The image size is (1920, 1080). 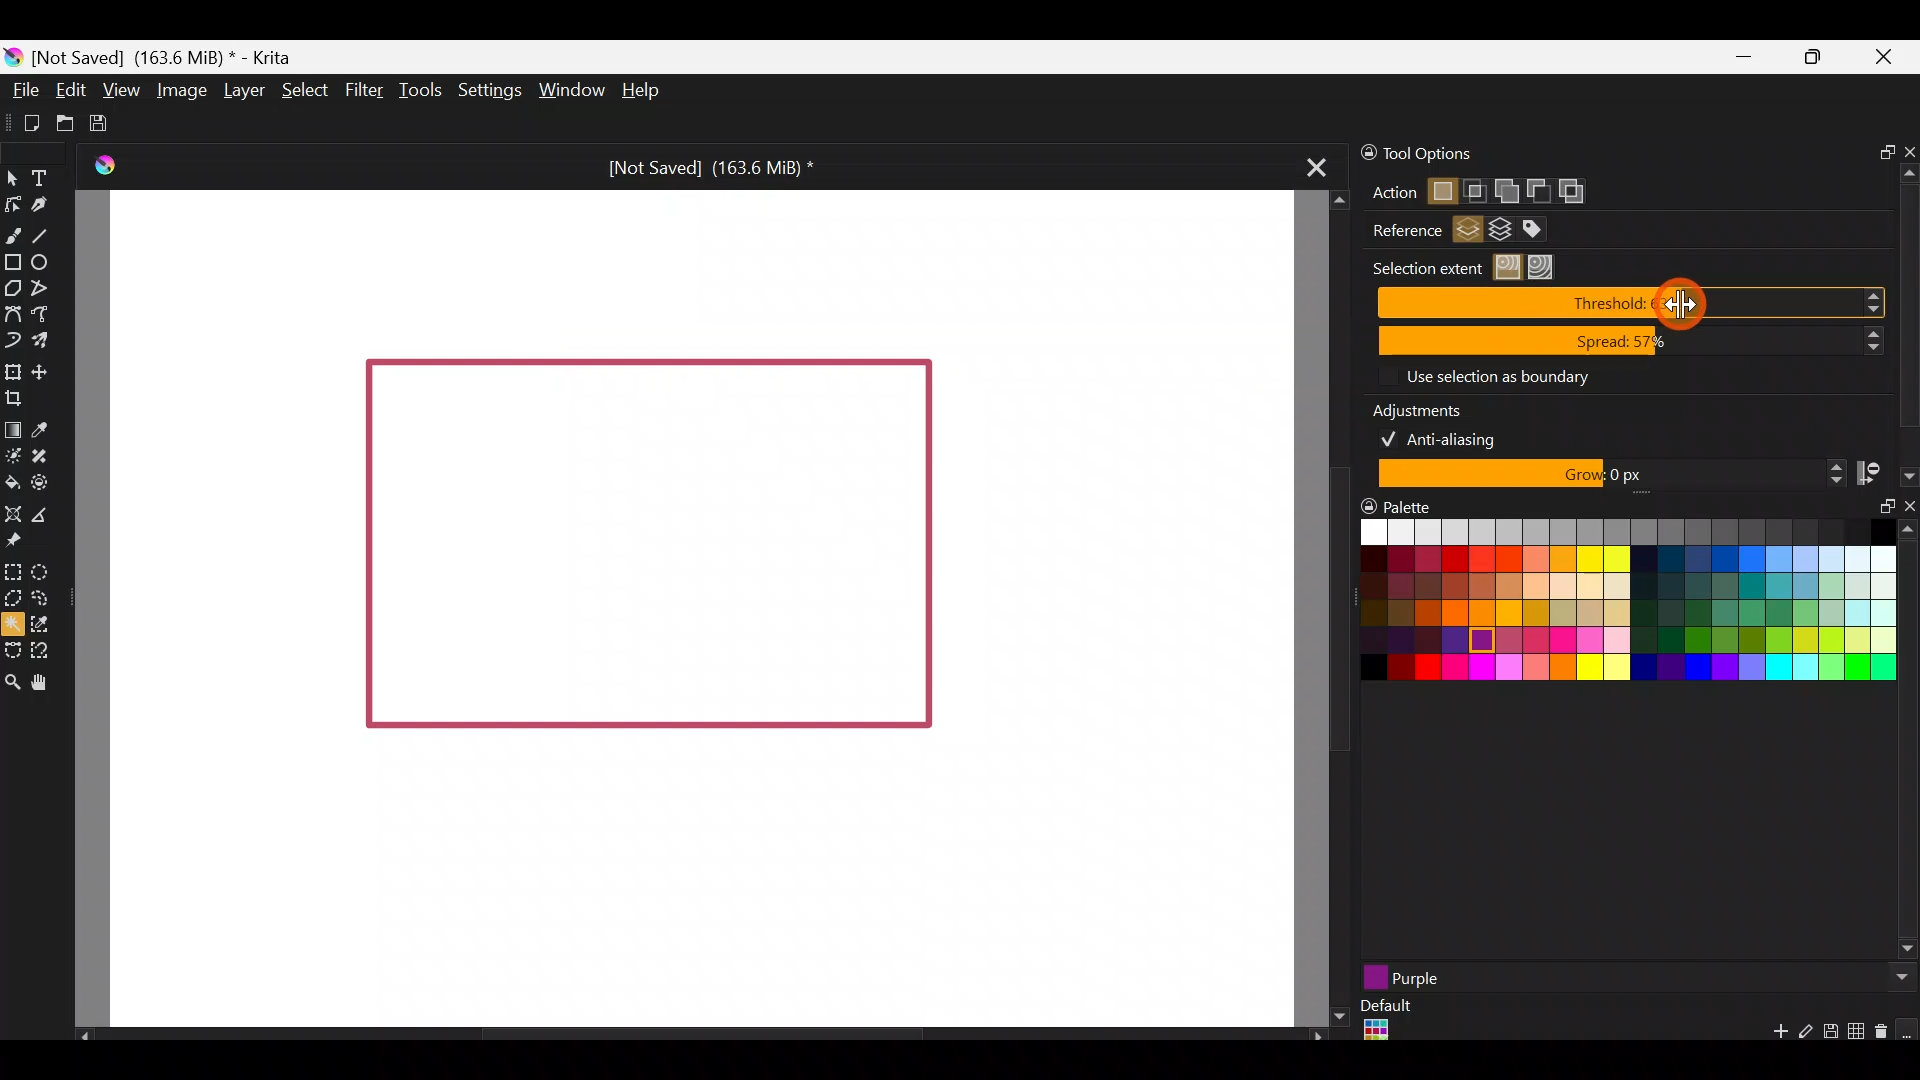 I want to click on Selection extent, so click(x=1424, y=268).